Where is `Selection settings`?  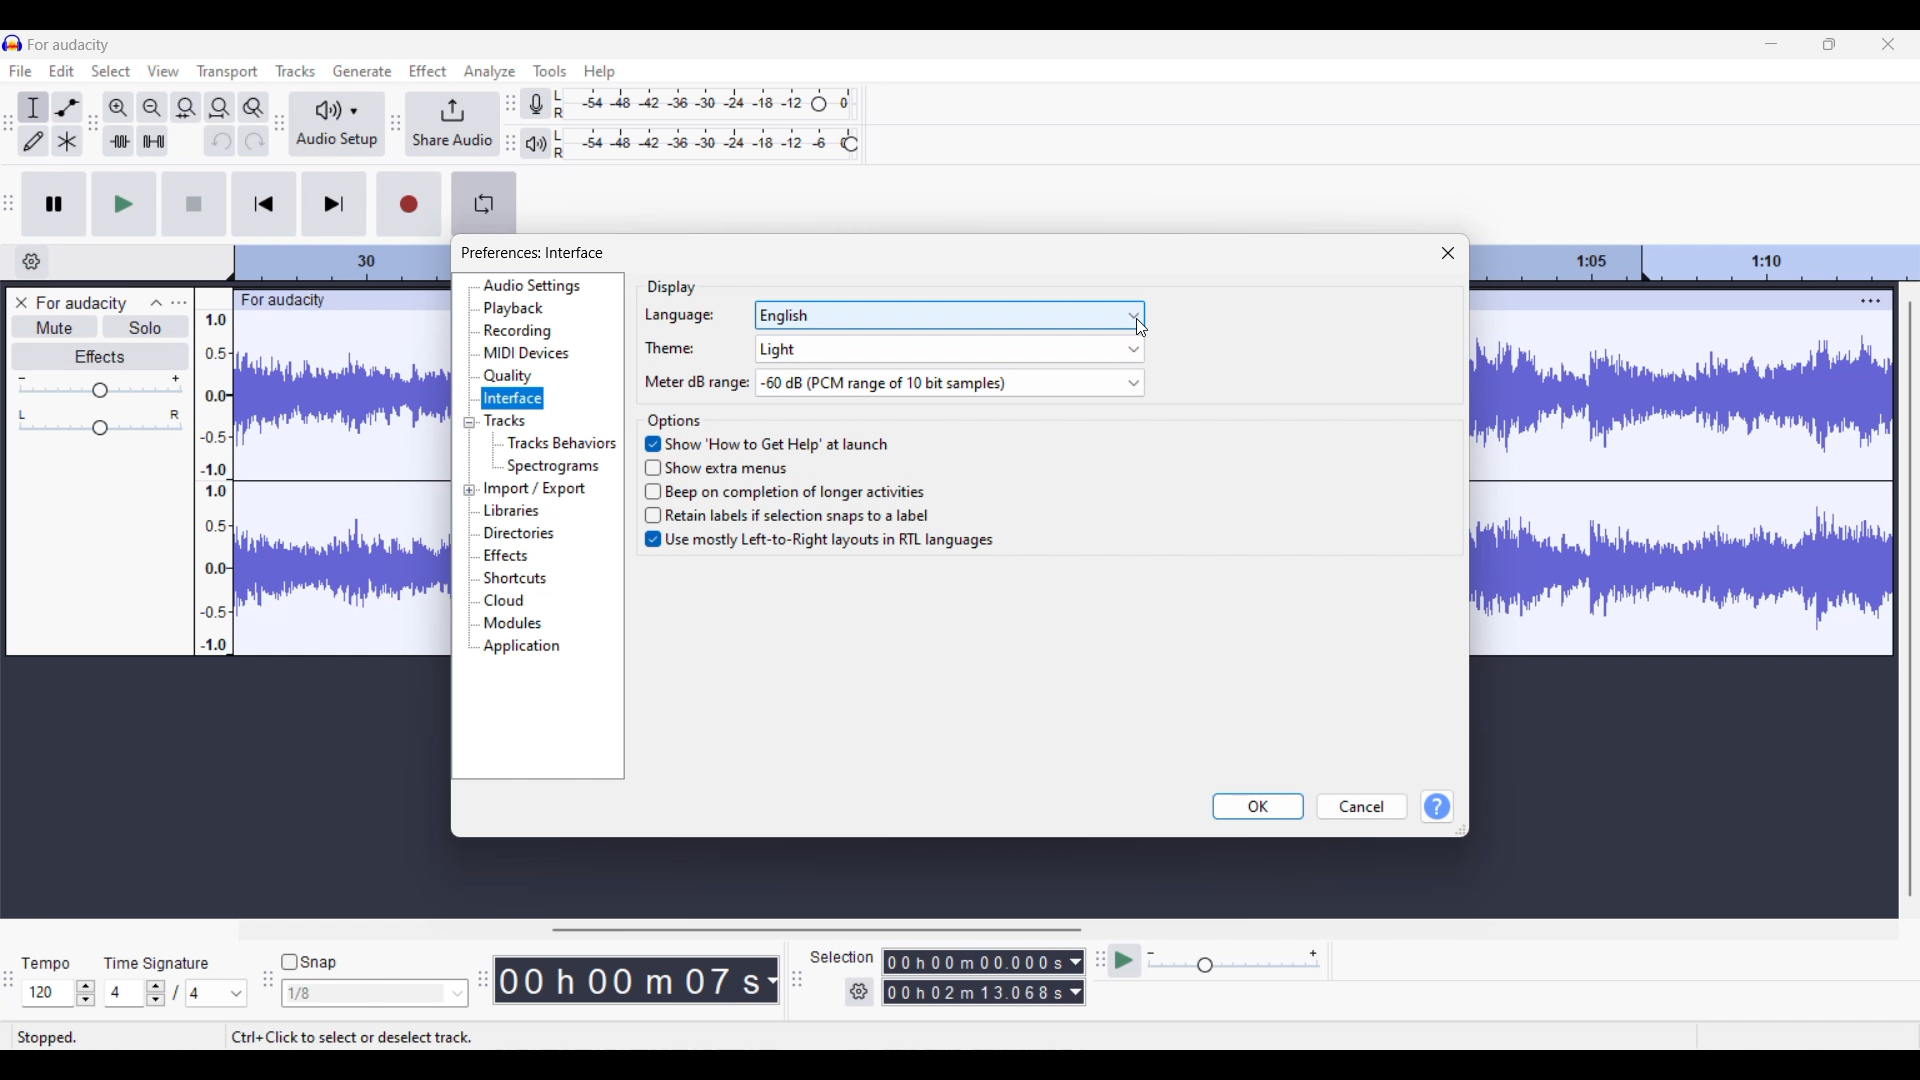
Selection settings is located at coordinates (860, 992).